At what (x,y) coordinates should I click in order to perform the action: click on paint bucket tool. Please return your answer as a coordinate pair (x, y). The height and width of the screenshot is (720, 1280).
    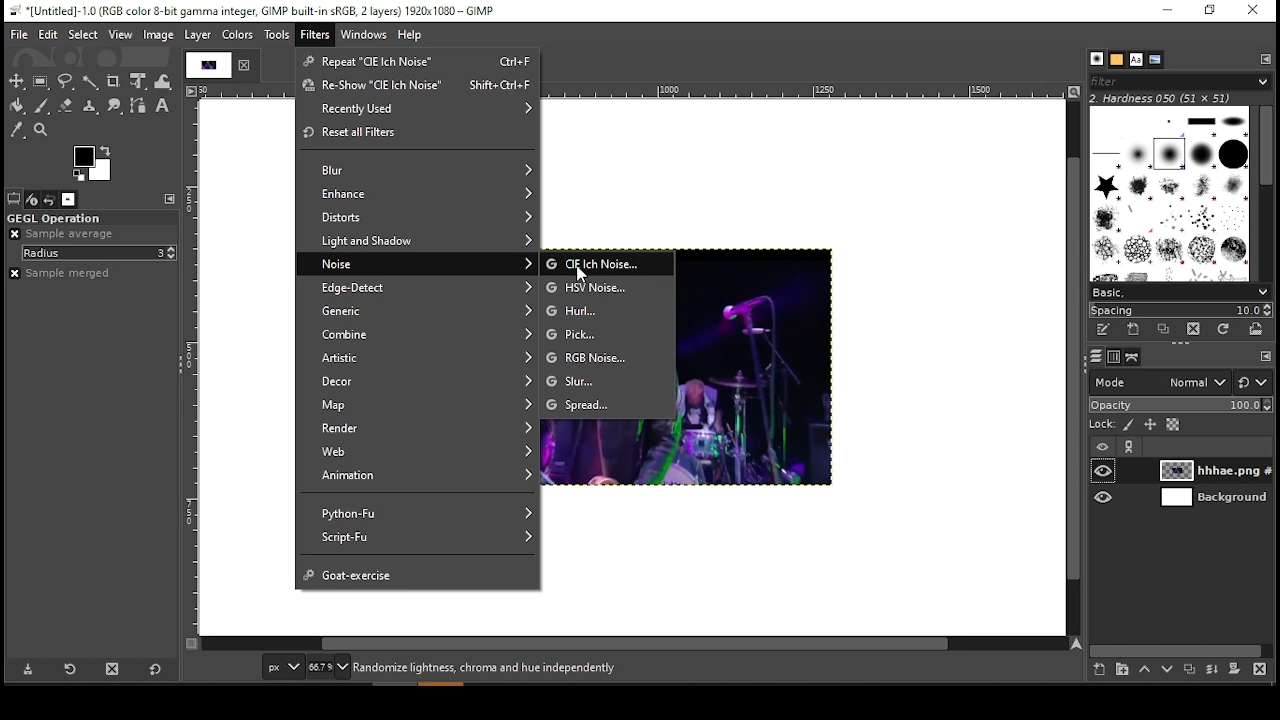
    Looking at the image, I should click on (16, 105).